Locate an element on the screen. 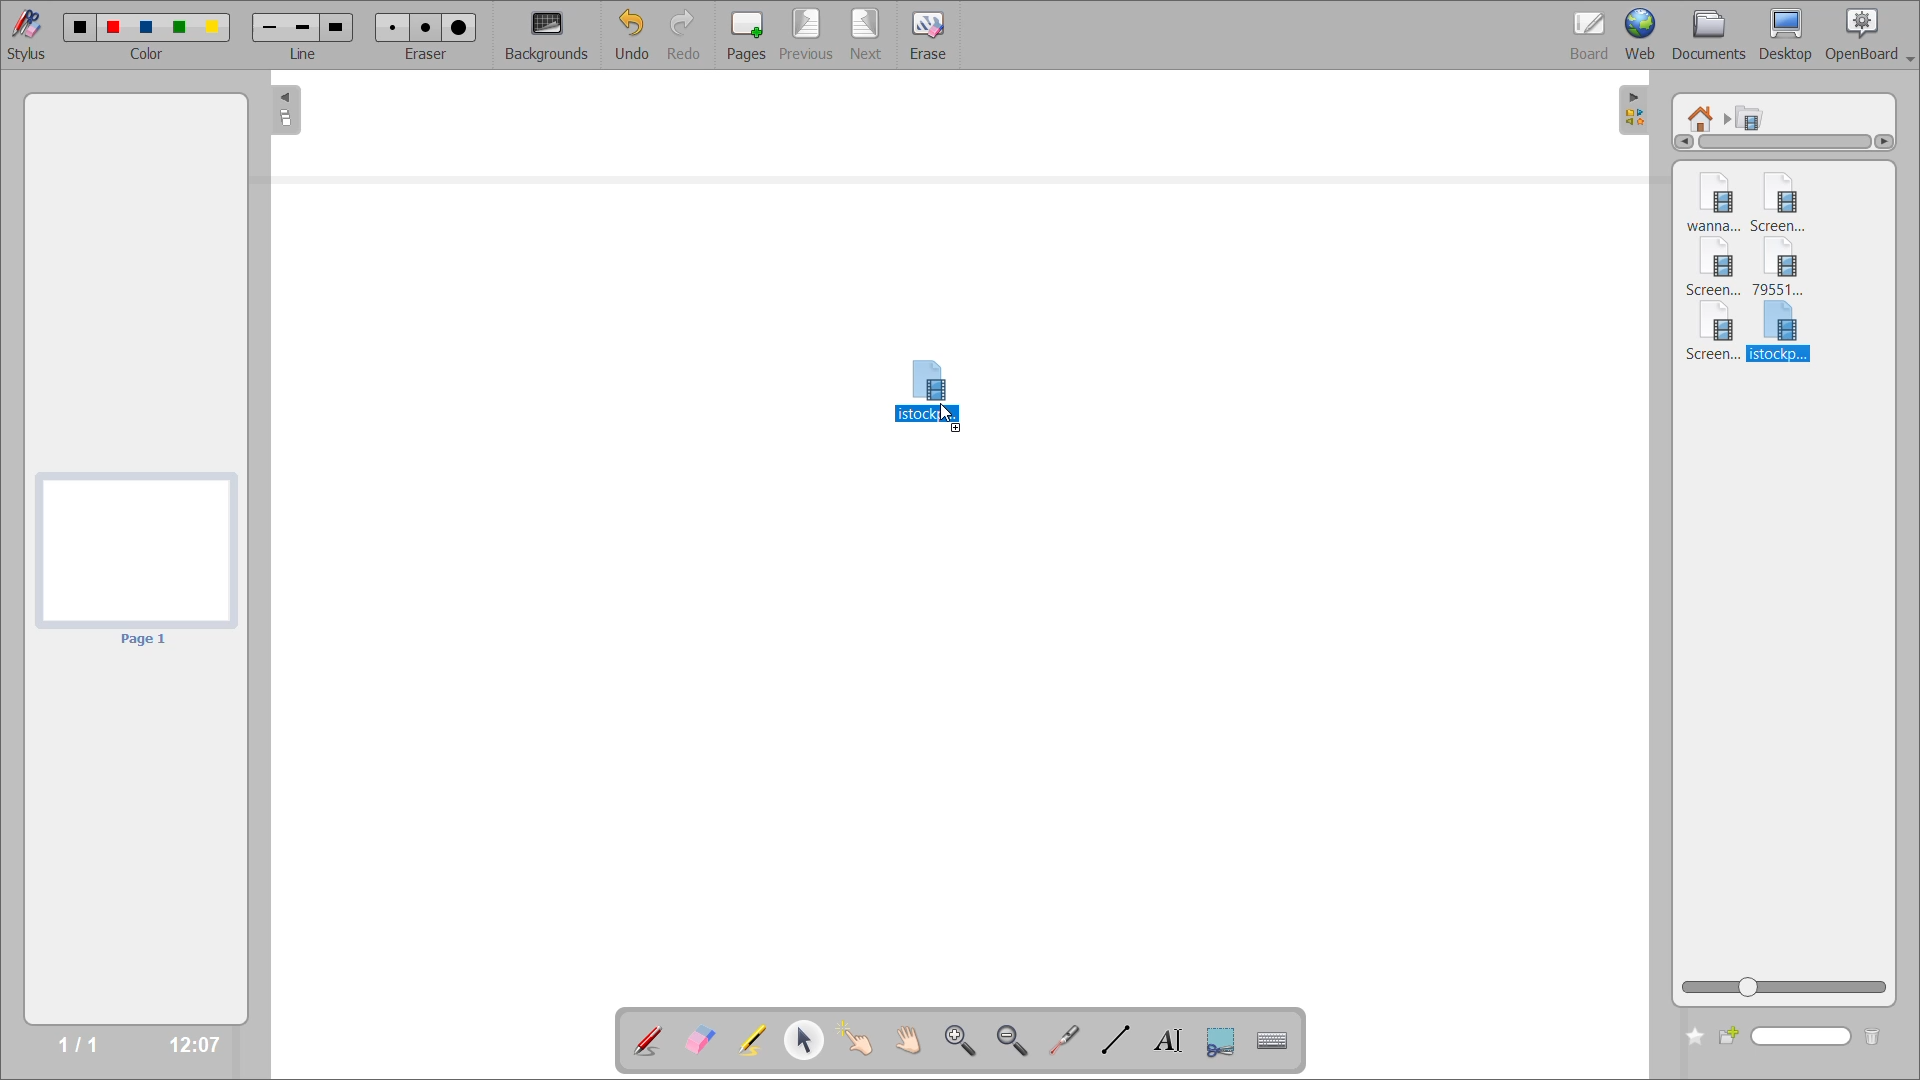 Image resolution: width=1920 pixels, height=1080 pixels. pageno/total pages is located at coordinates (72, 1045).